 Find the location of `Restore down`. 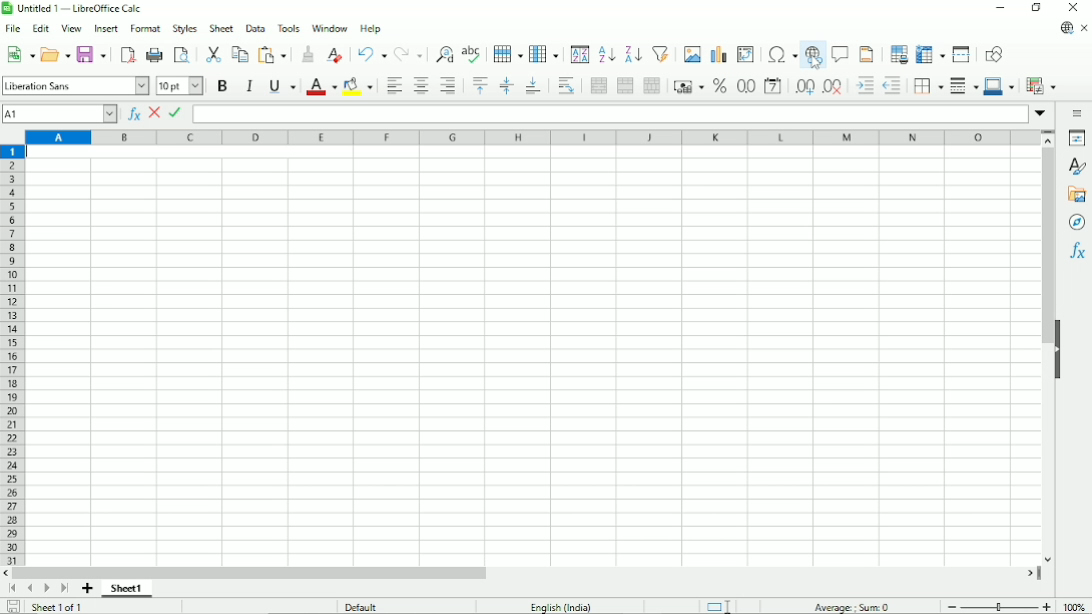

Restore down is located at coordinates (1038, 8).